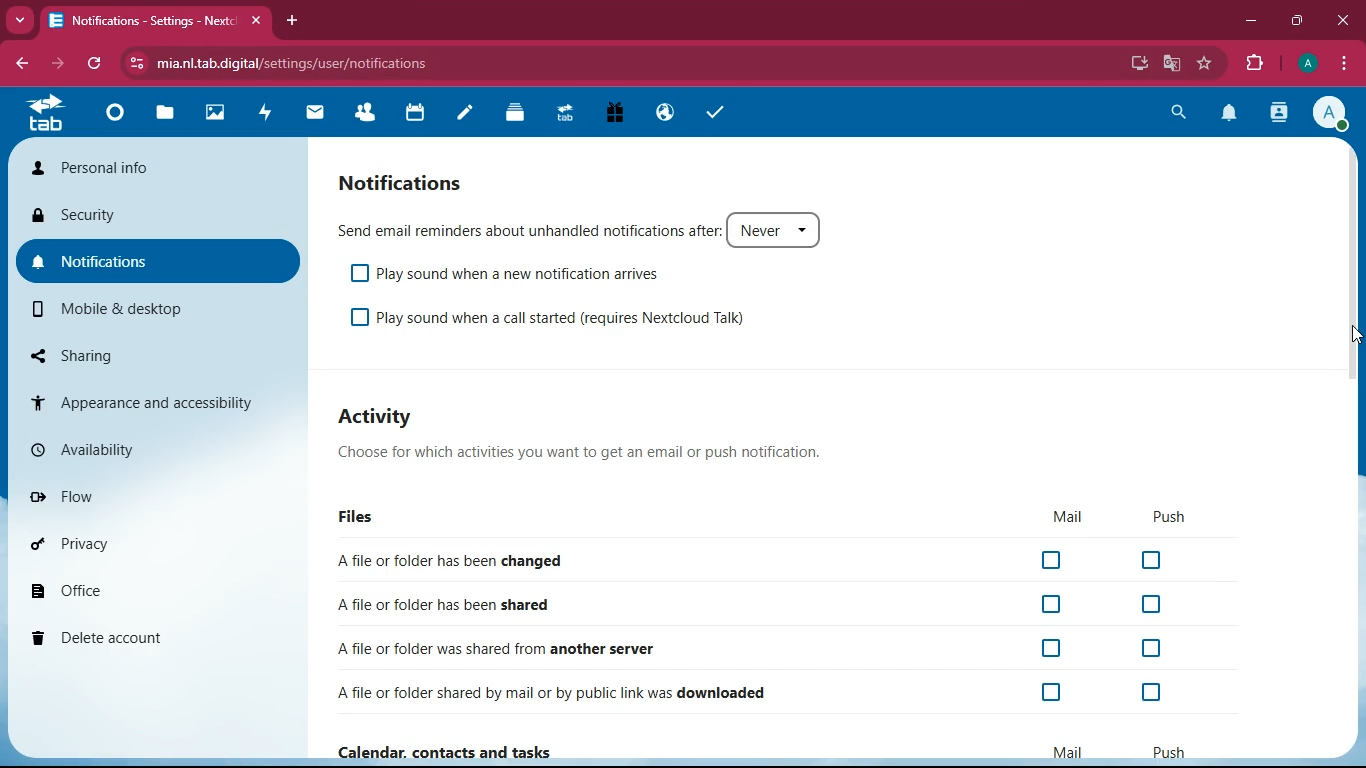  Describe the element at coordinates (550, 692) in the screenshot. I see `Afile or folder shared by mail or by public link was downloaded` at that location.